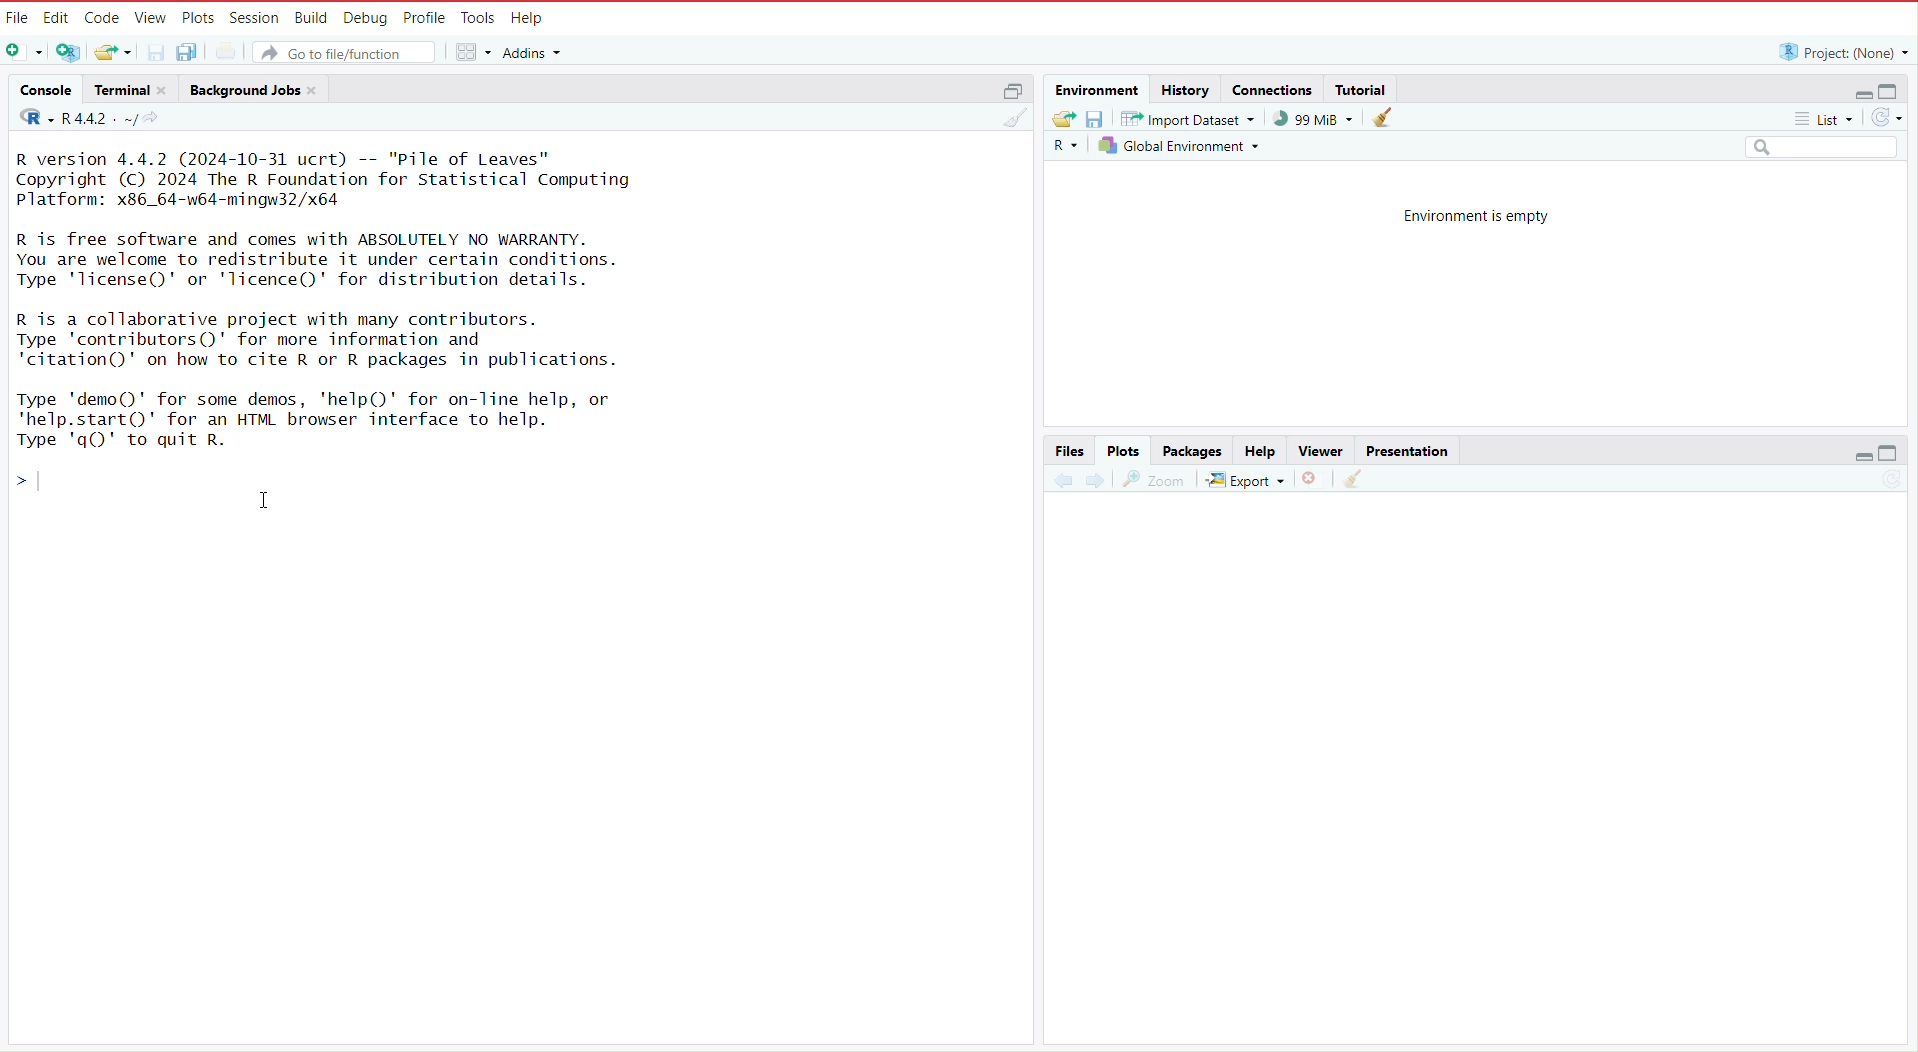  I want to click on debug, so click(364, 15).